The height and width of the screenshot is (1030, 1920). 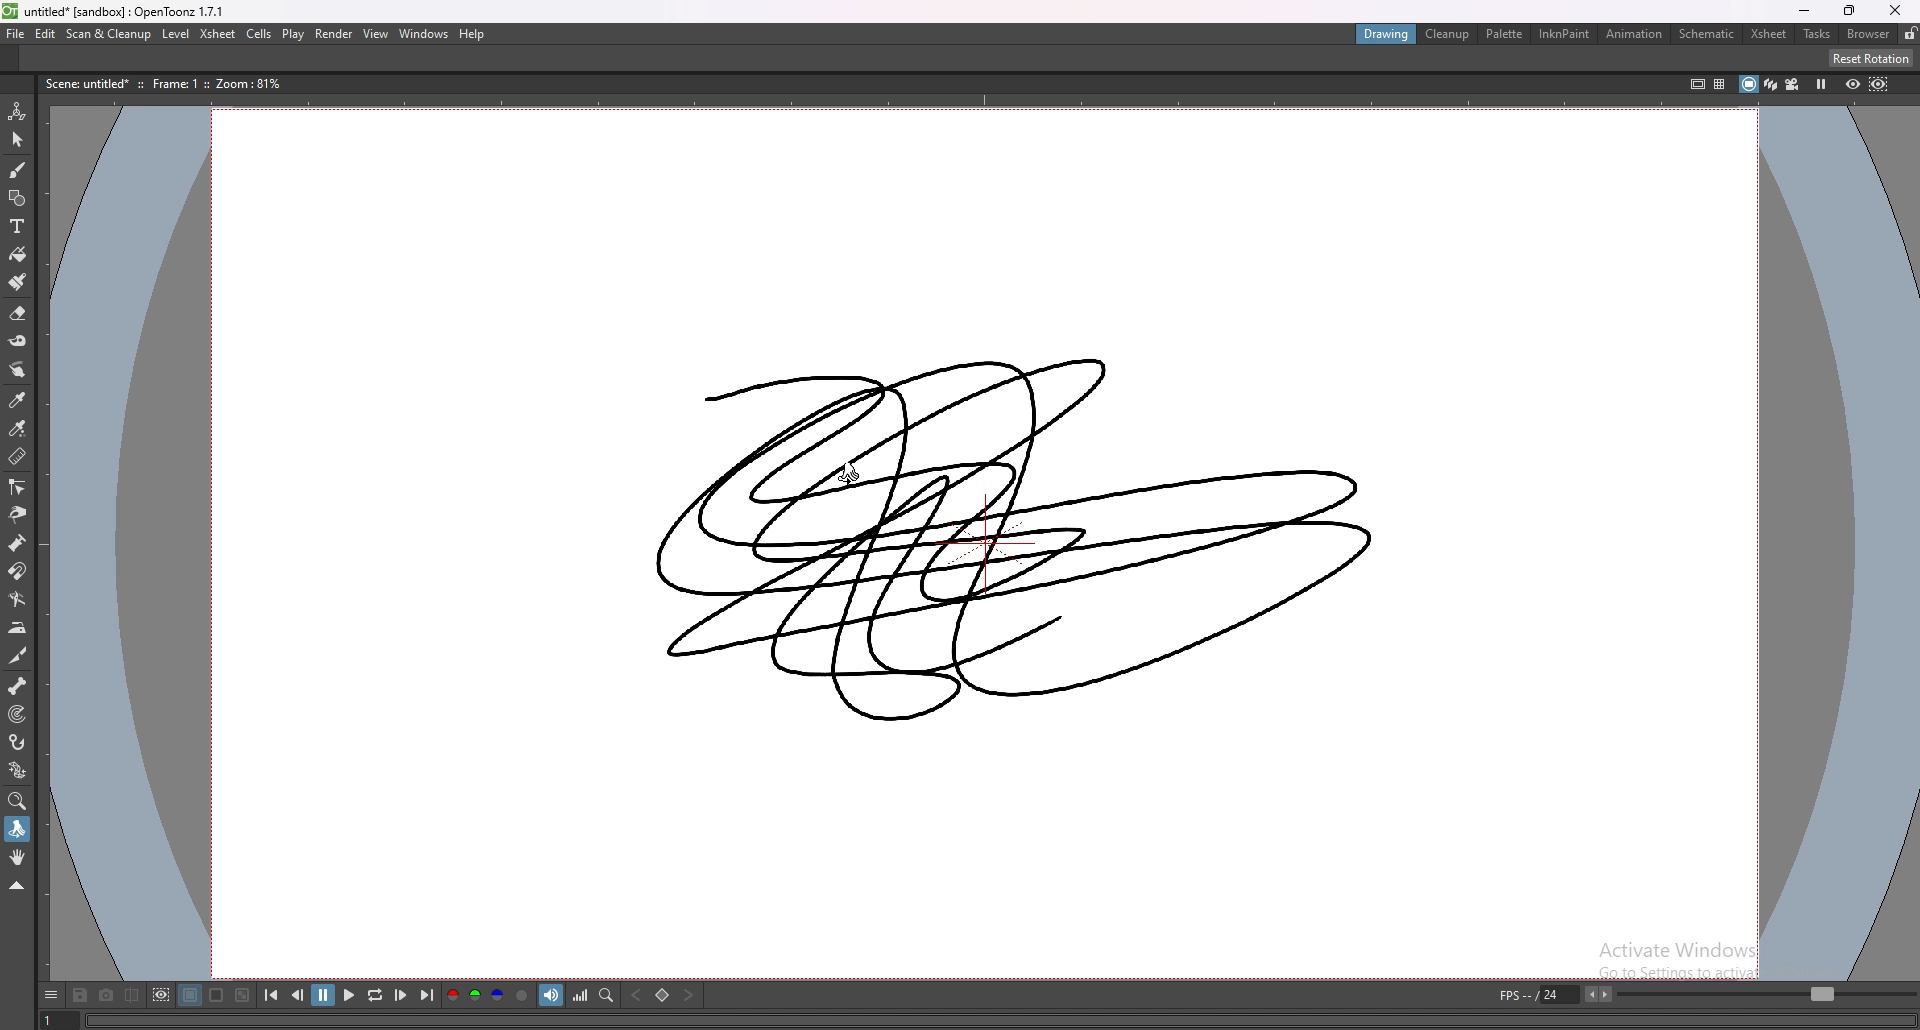 What do you see at coordinates (243, 996) in the screenshot?
I see `checkered background` at bounding box center [243, 996].